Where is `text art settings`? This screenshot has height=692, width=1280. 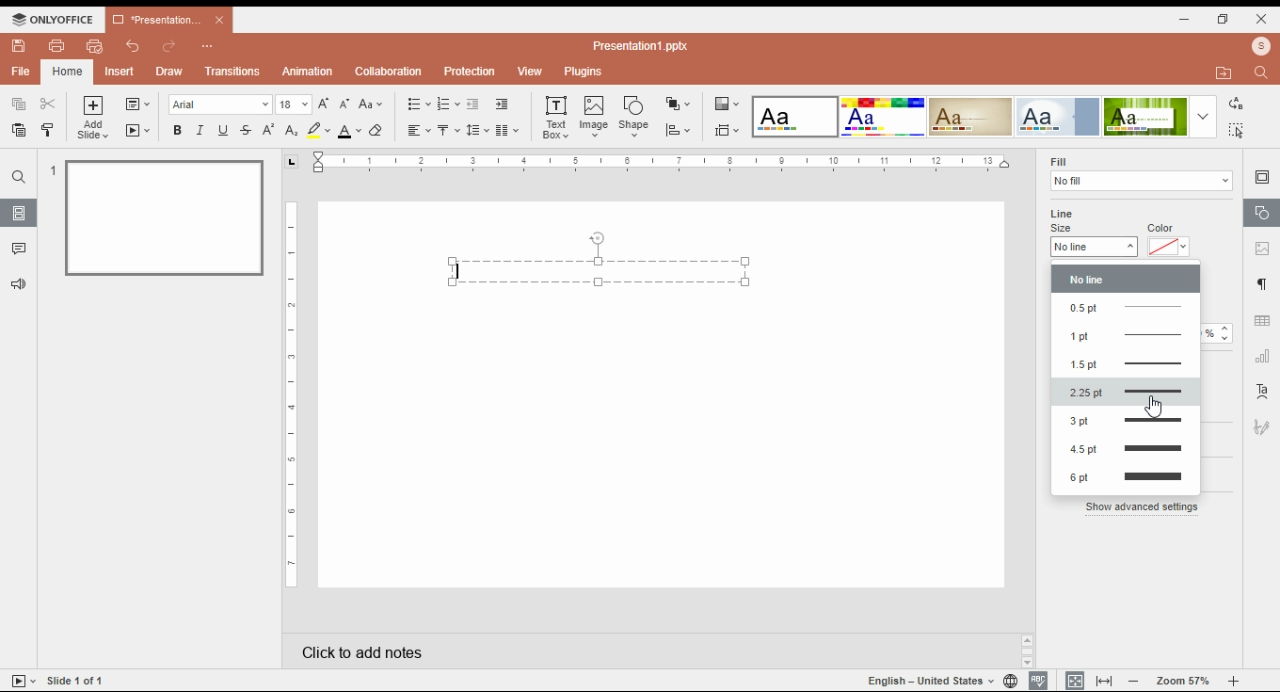
text art settings is located at coordinates (1262, 391).